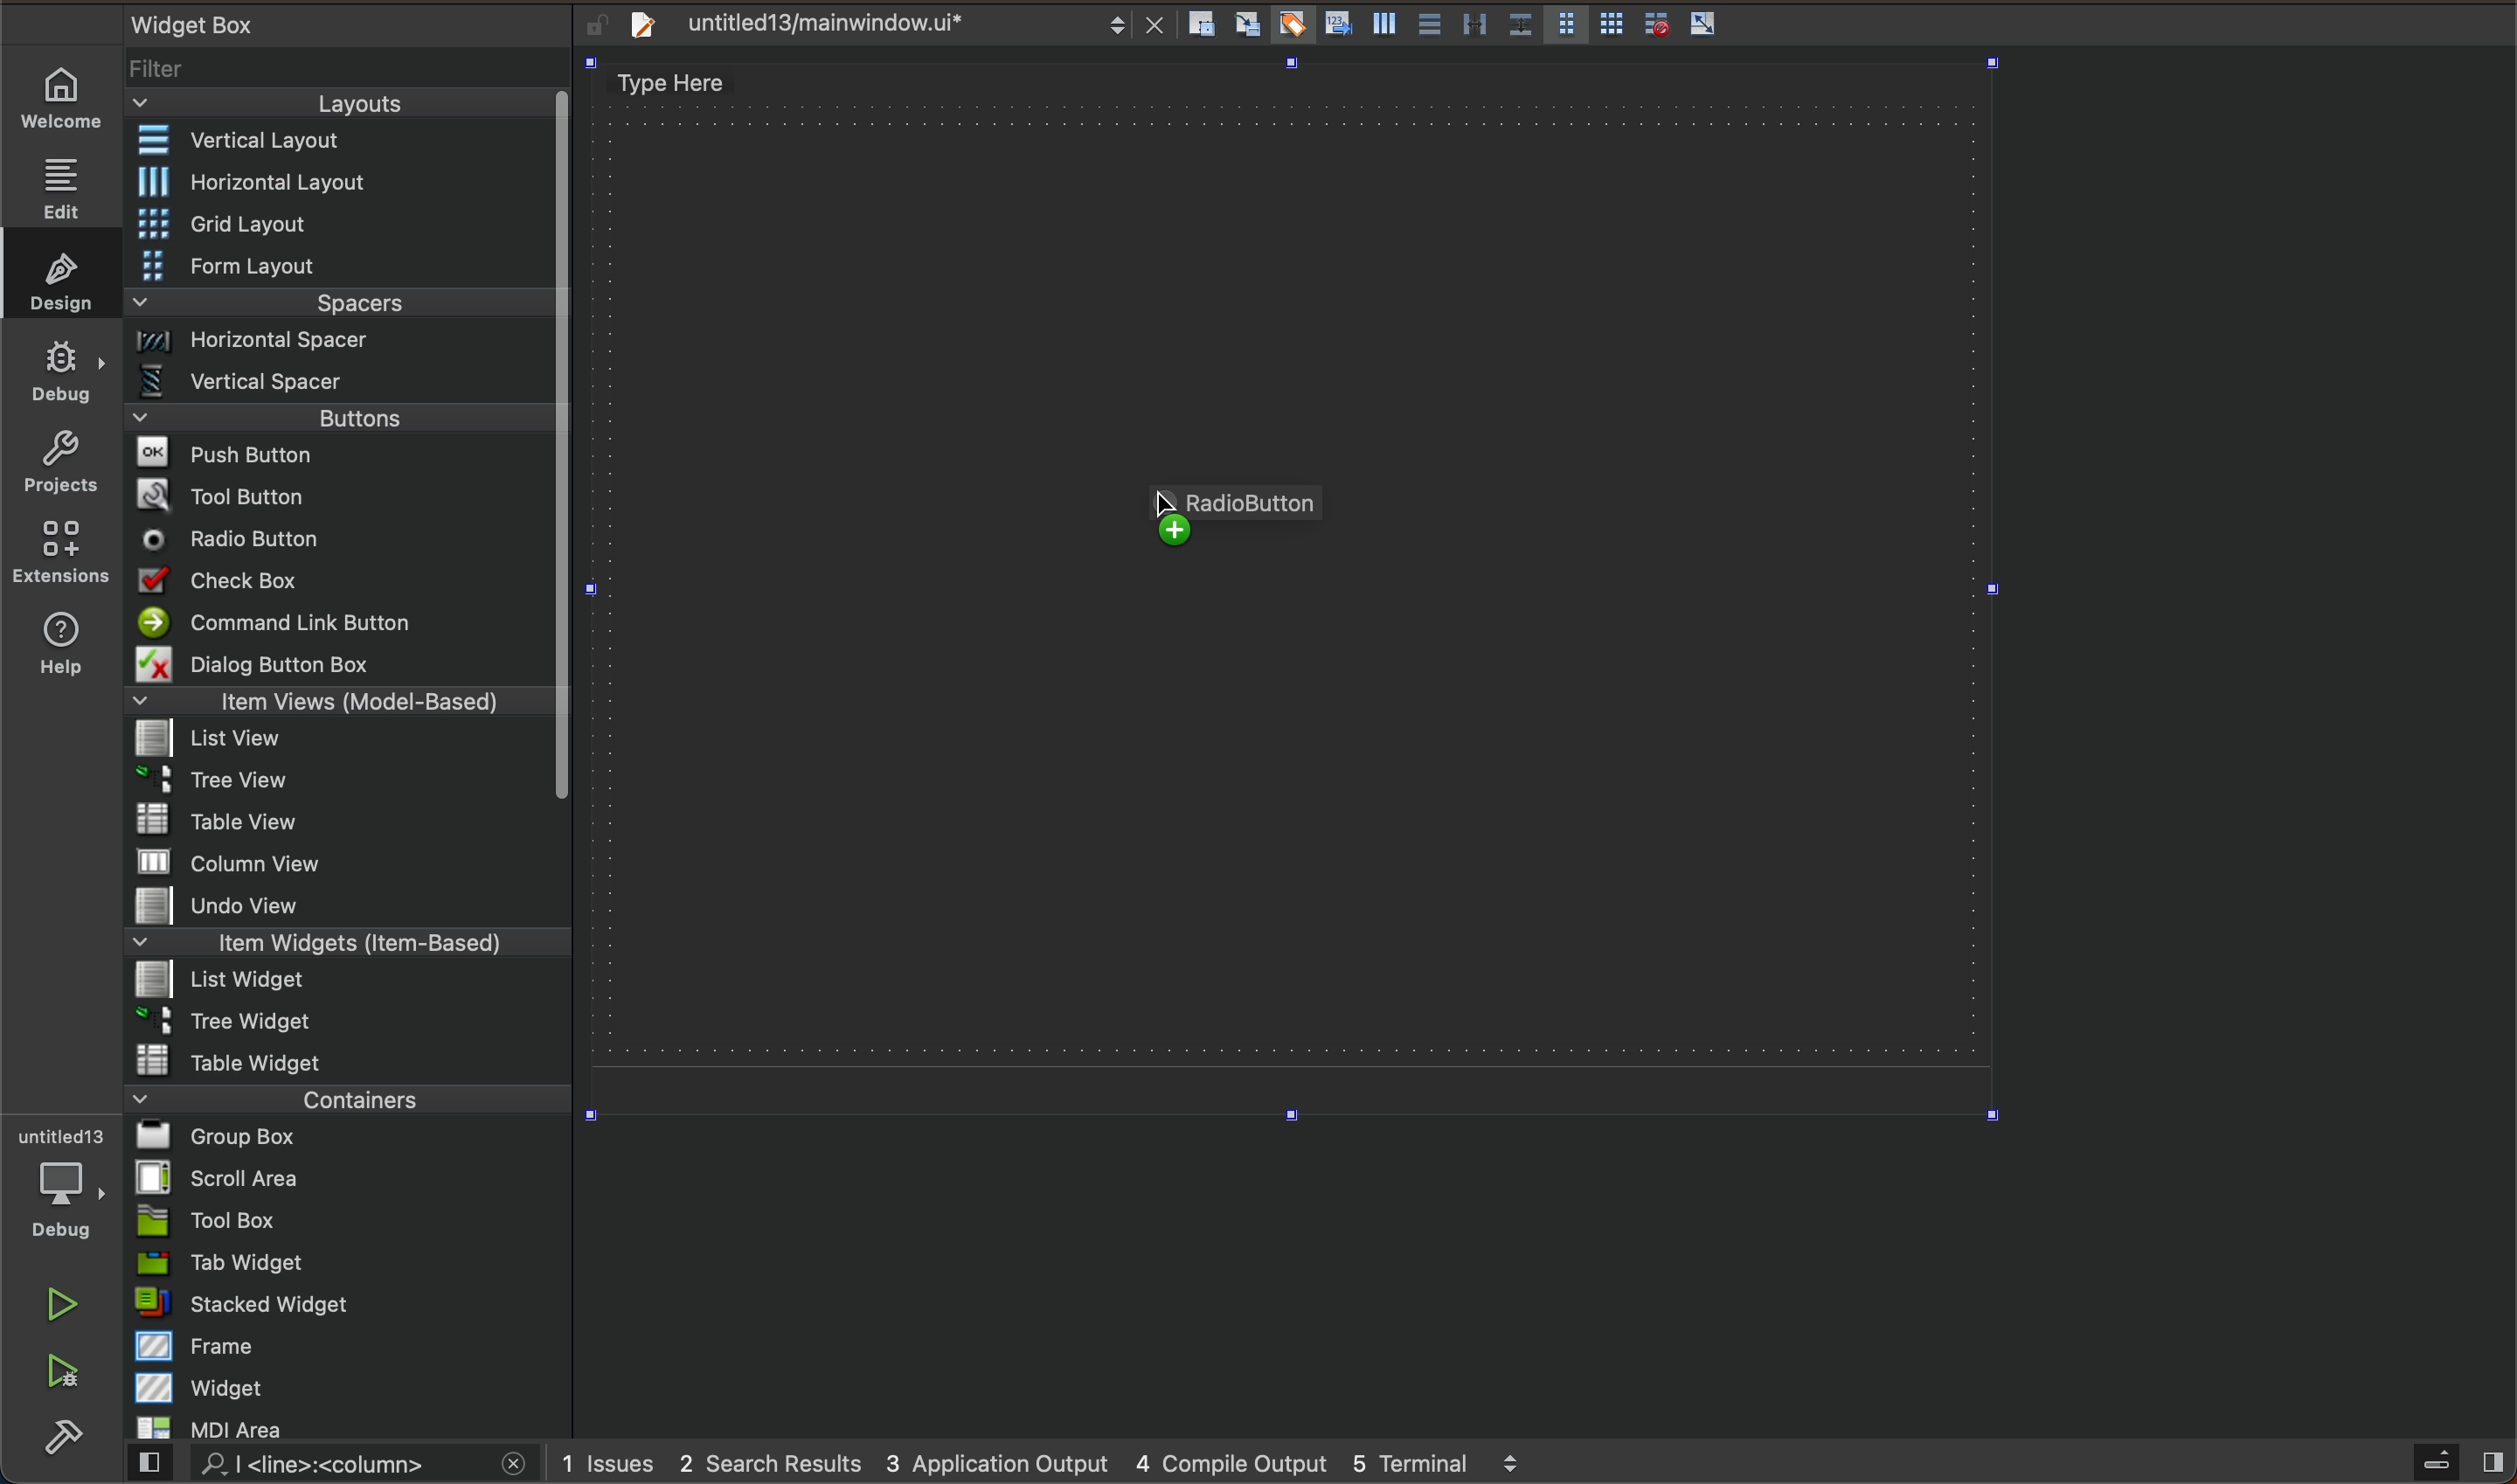 Image resolution: width=2517 pixels, height=1484 pixels. I want to click on dialong button, so click(342, 668).